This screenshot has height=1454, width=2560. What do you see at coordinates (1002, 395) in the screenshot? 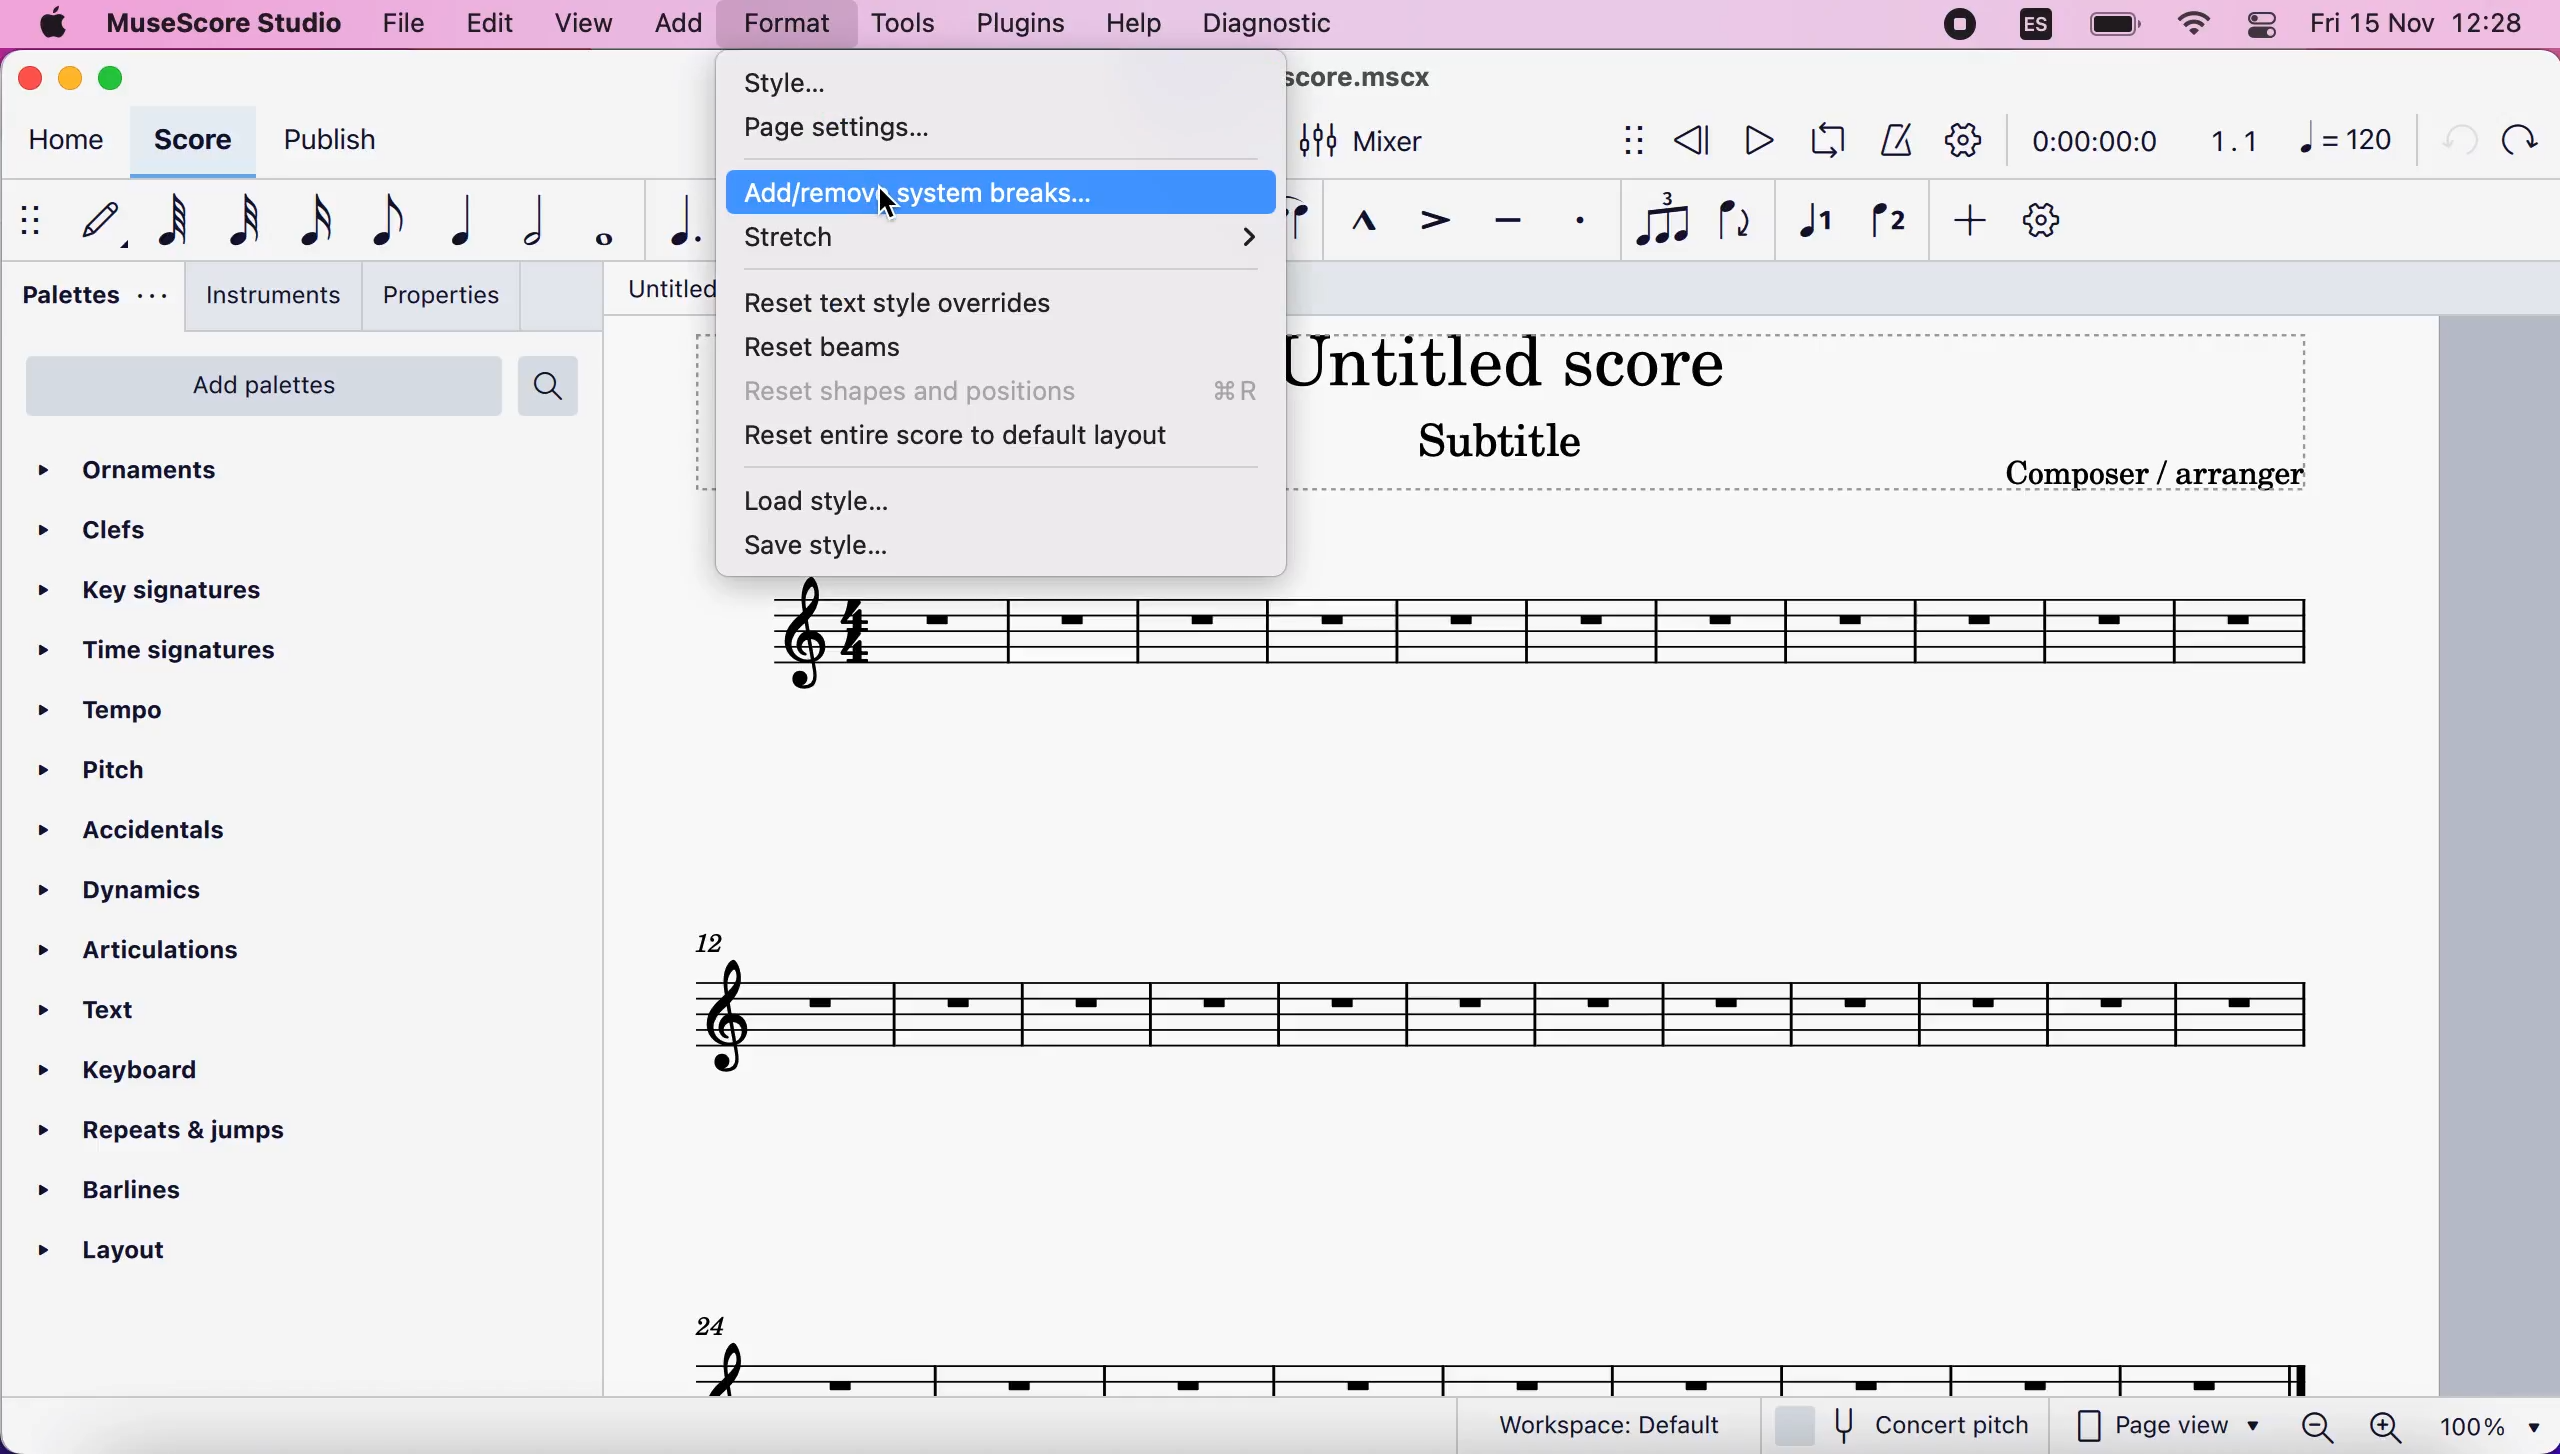
I see `reset shapes and positions` at bounding box center [1002, 395].